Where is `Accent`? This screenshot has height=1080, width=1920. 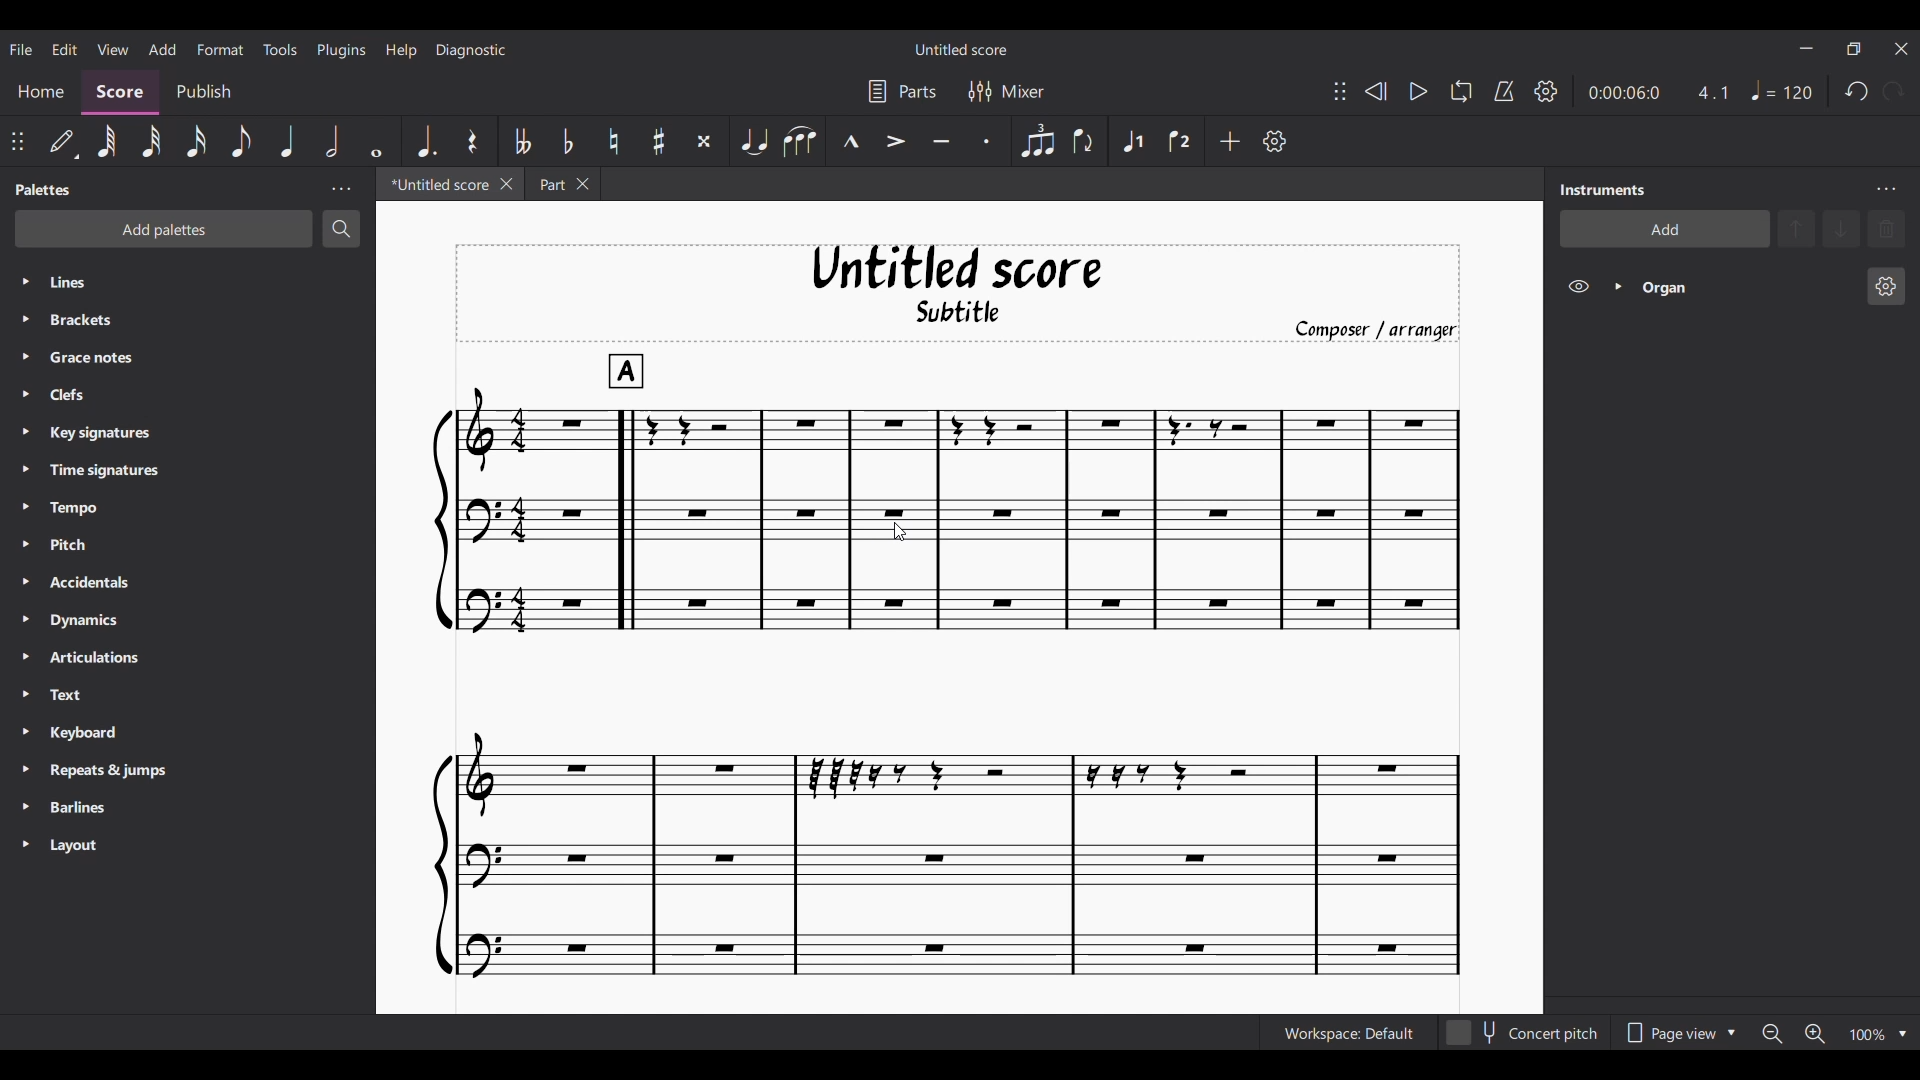
Accent is located at coordinates (896, 142).